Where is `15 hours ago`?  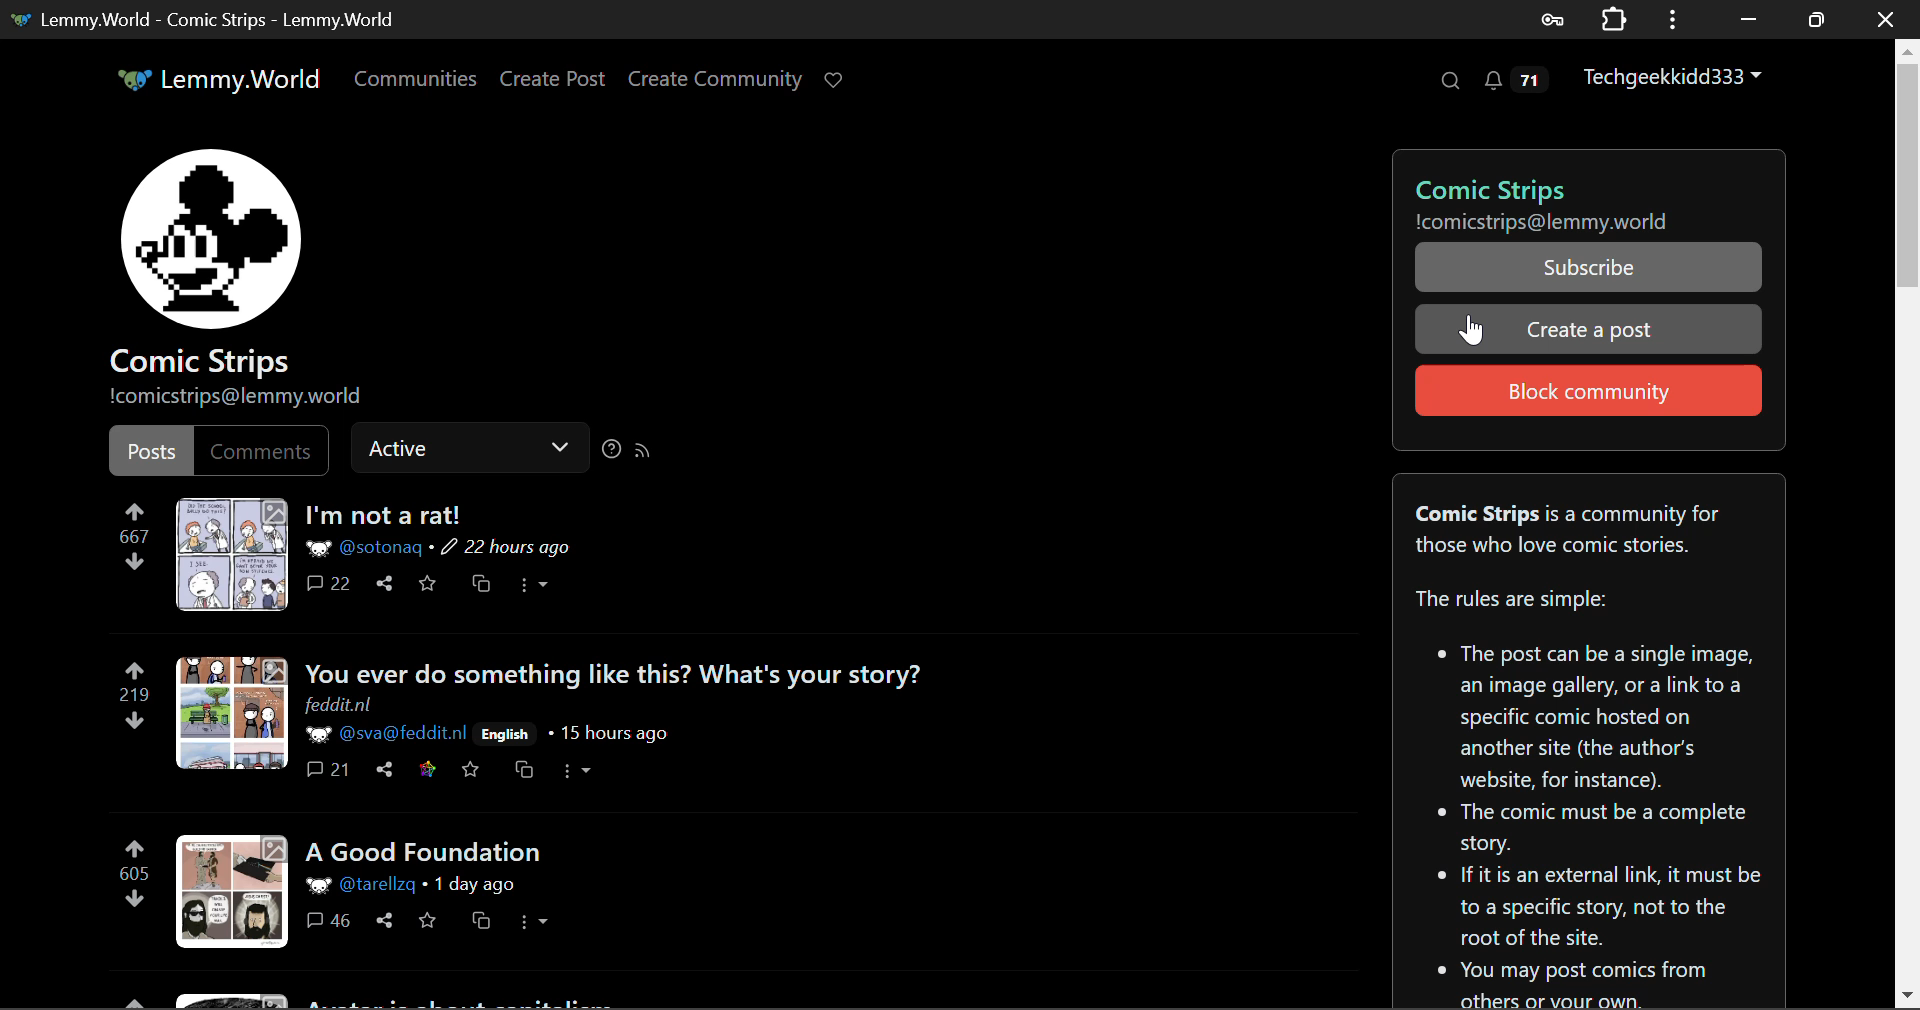 15 hours ago is located at coordinates (614, 734).